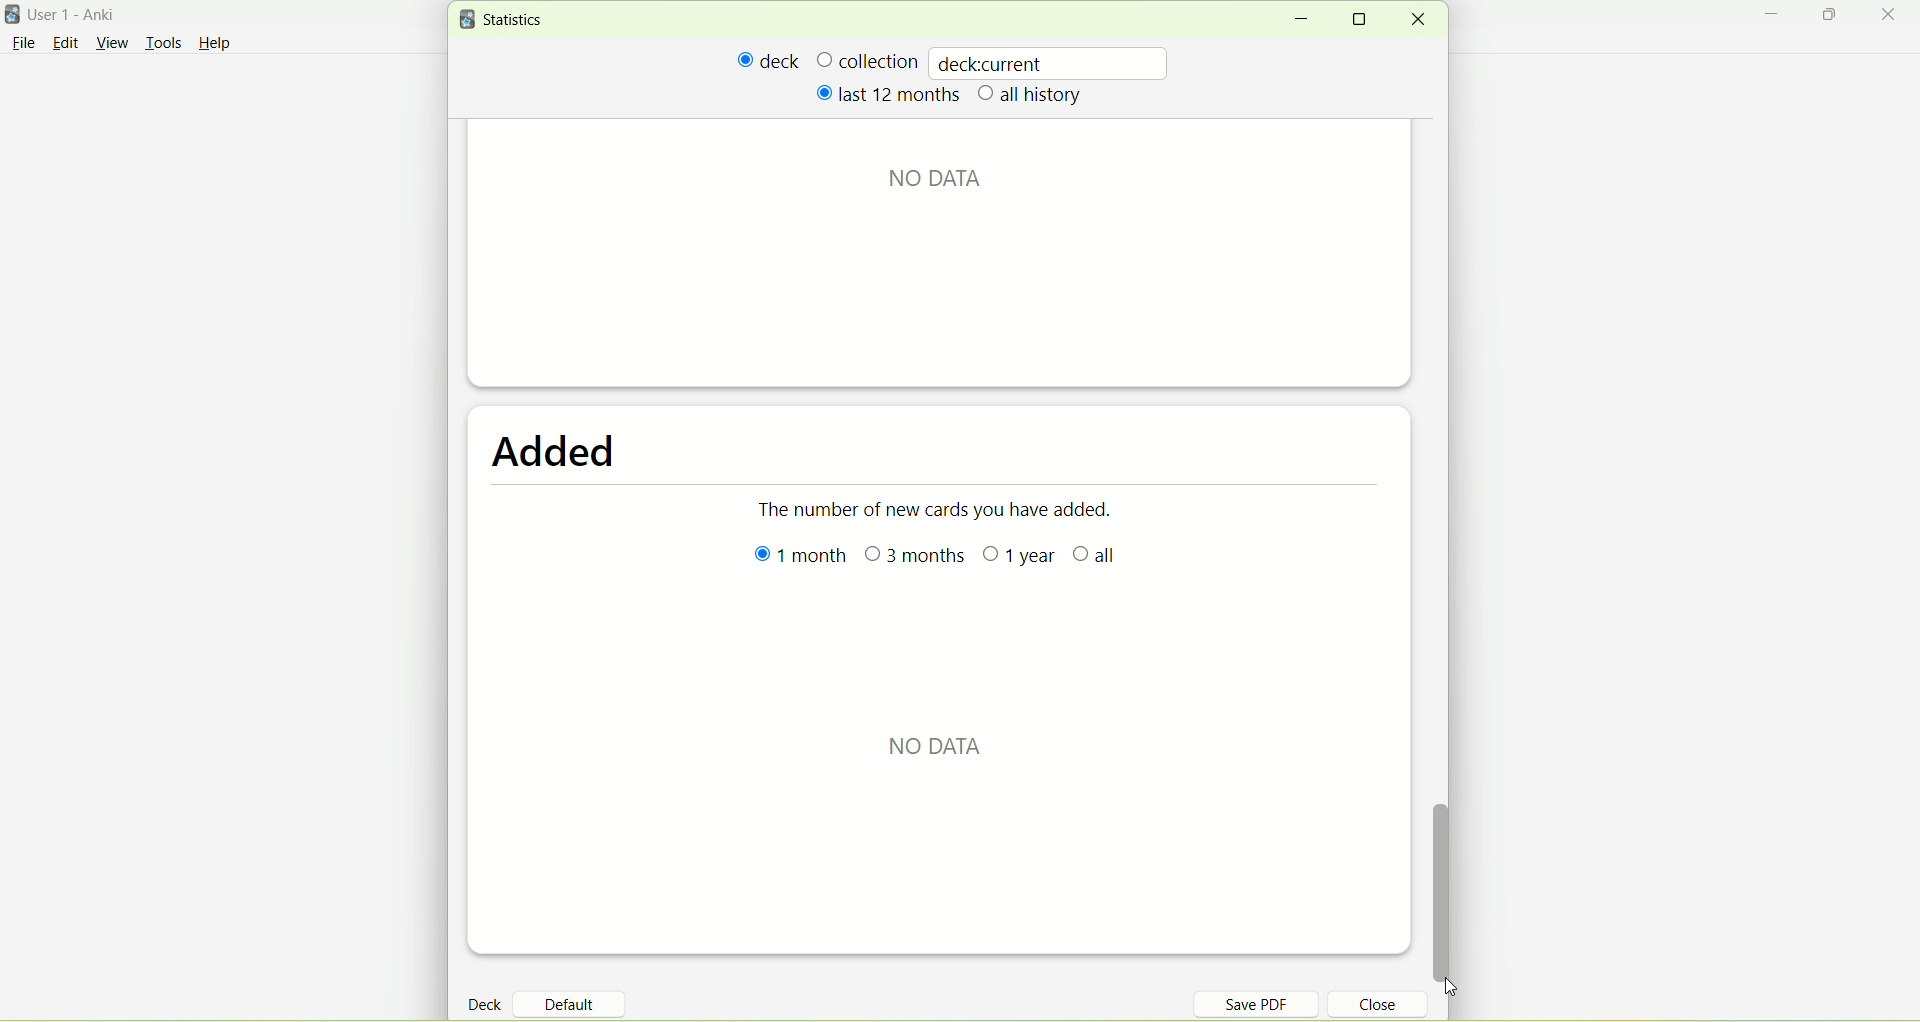  I want to click on close, so click(1366, 1007).